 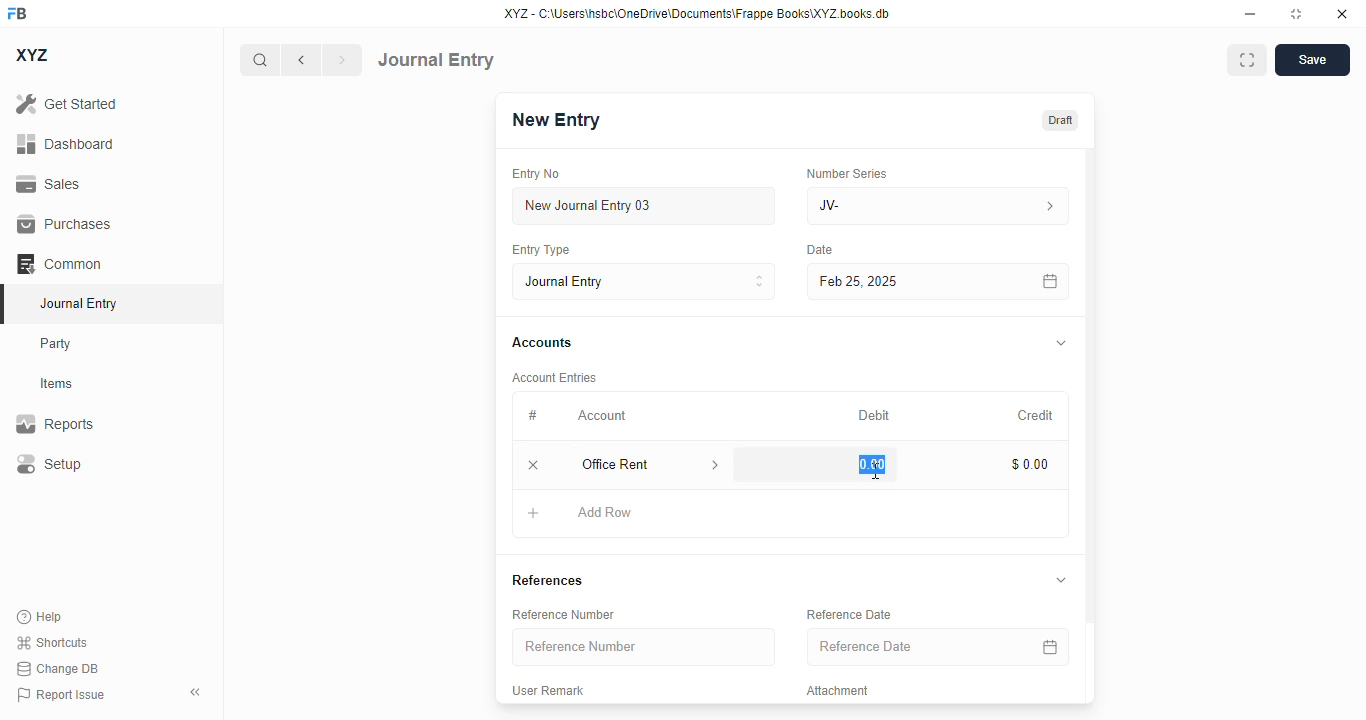 What do you see at coordinates (534, 512) in the screenshot?
I see `add` at bounding box center [534, 512].